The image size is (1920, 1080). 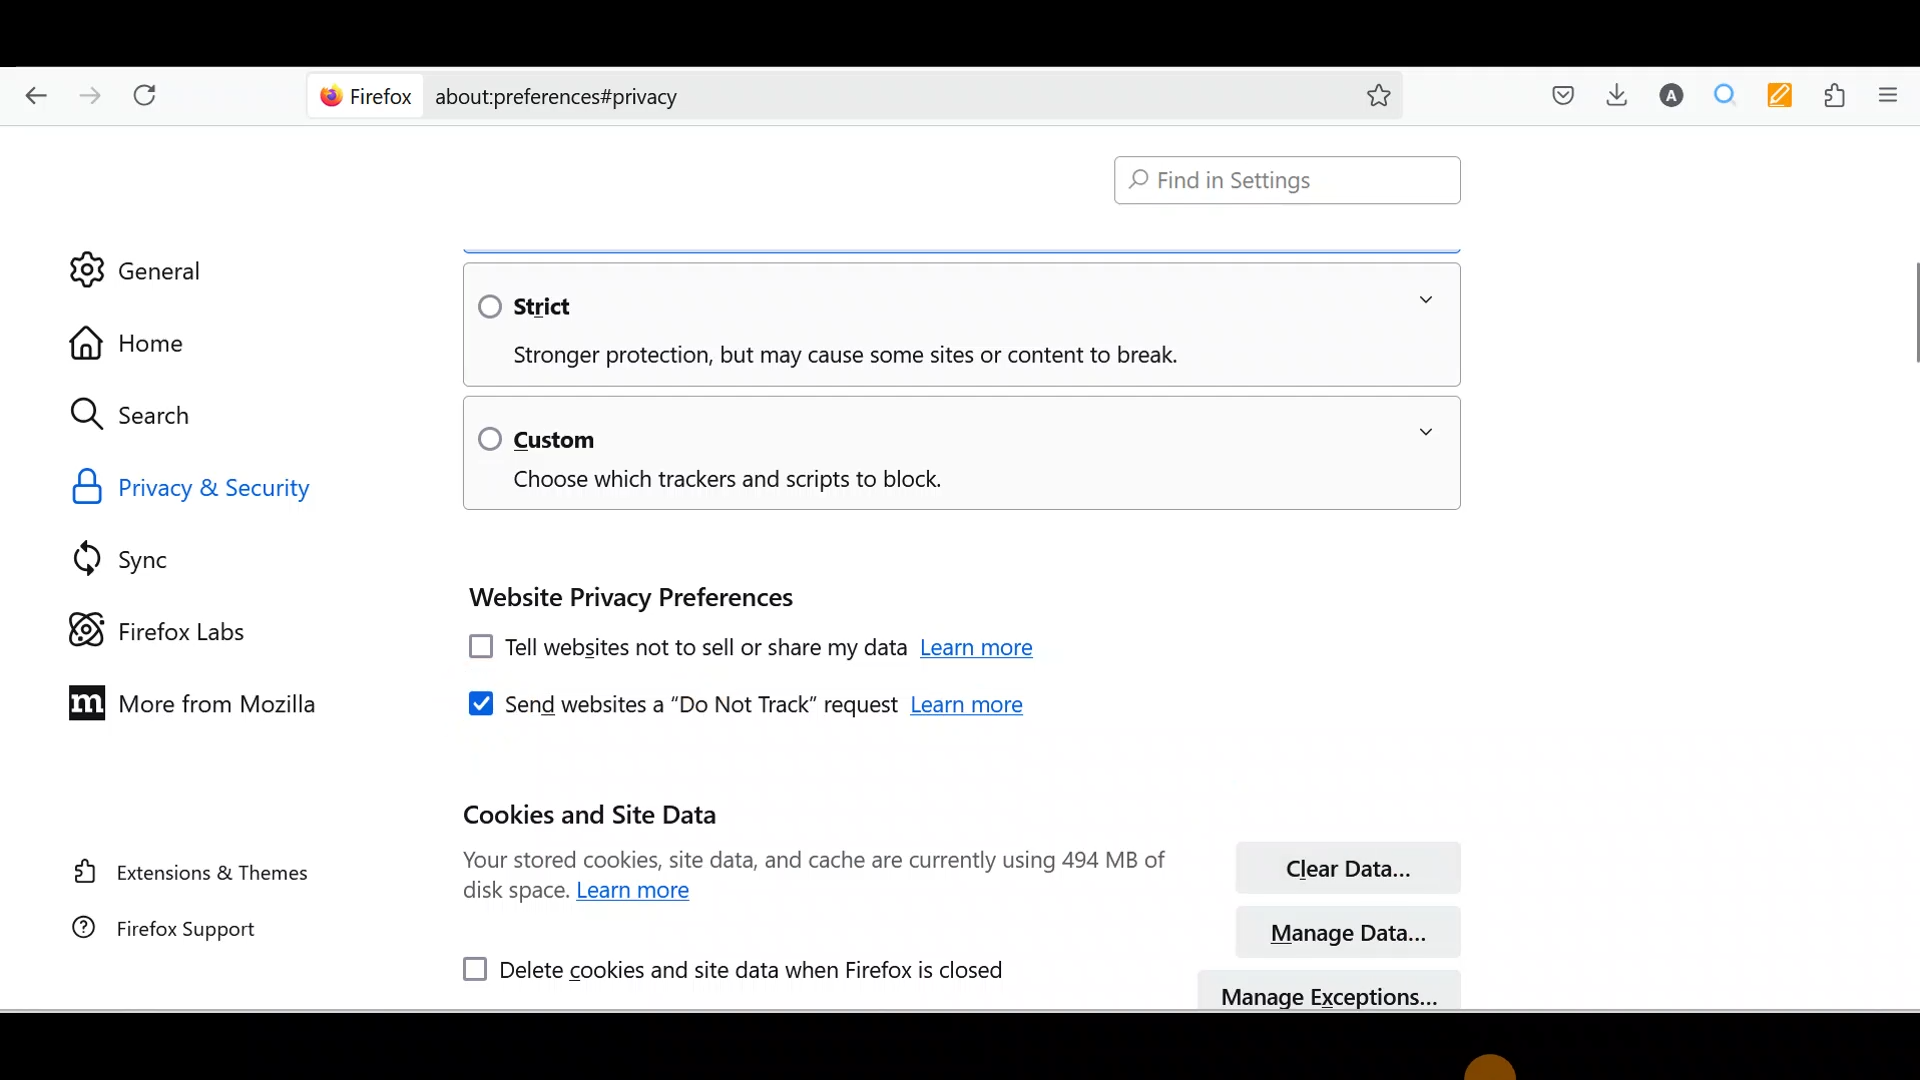 What do you see at coordinates (1564, 93) in the screenshot?
I see `Save to pocket` at bounding box center [1564, 93].